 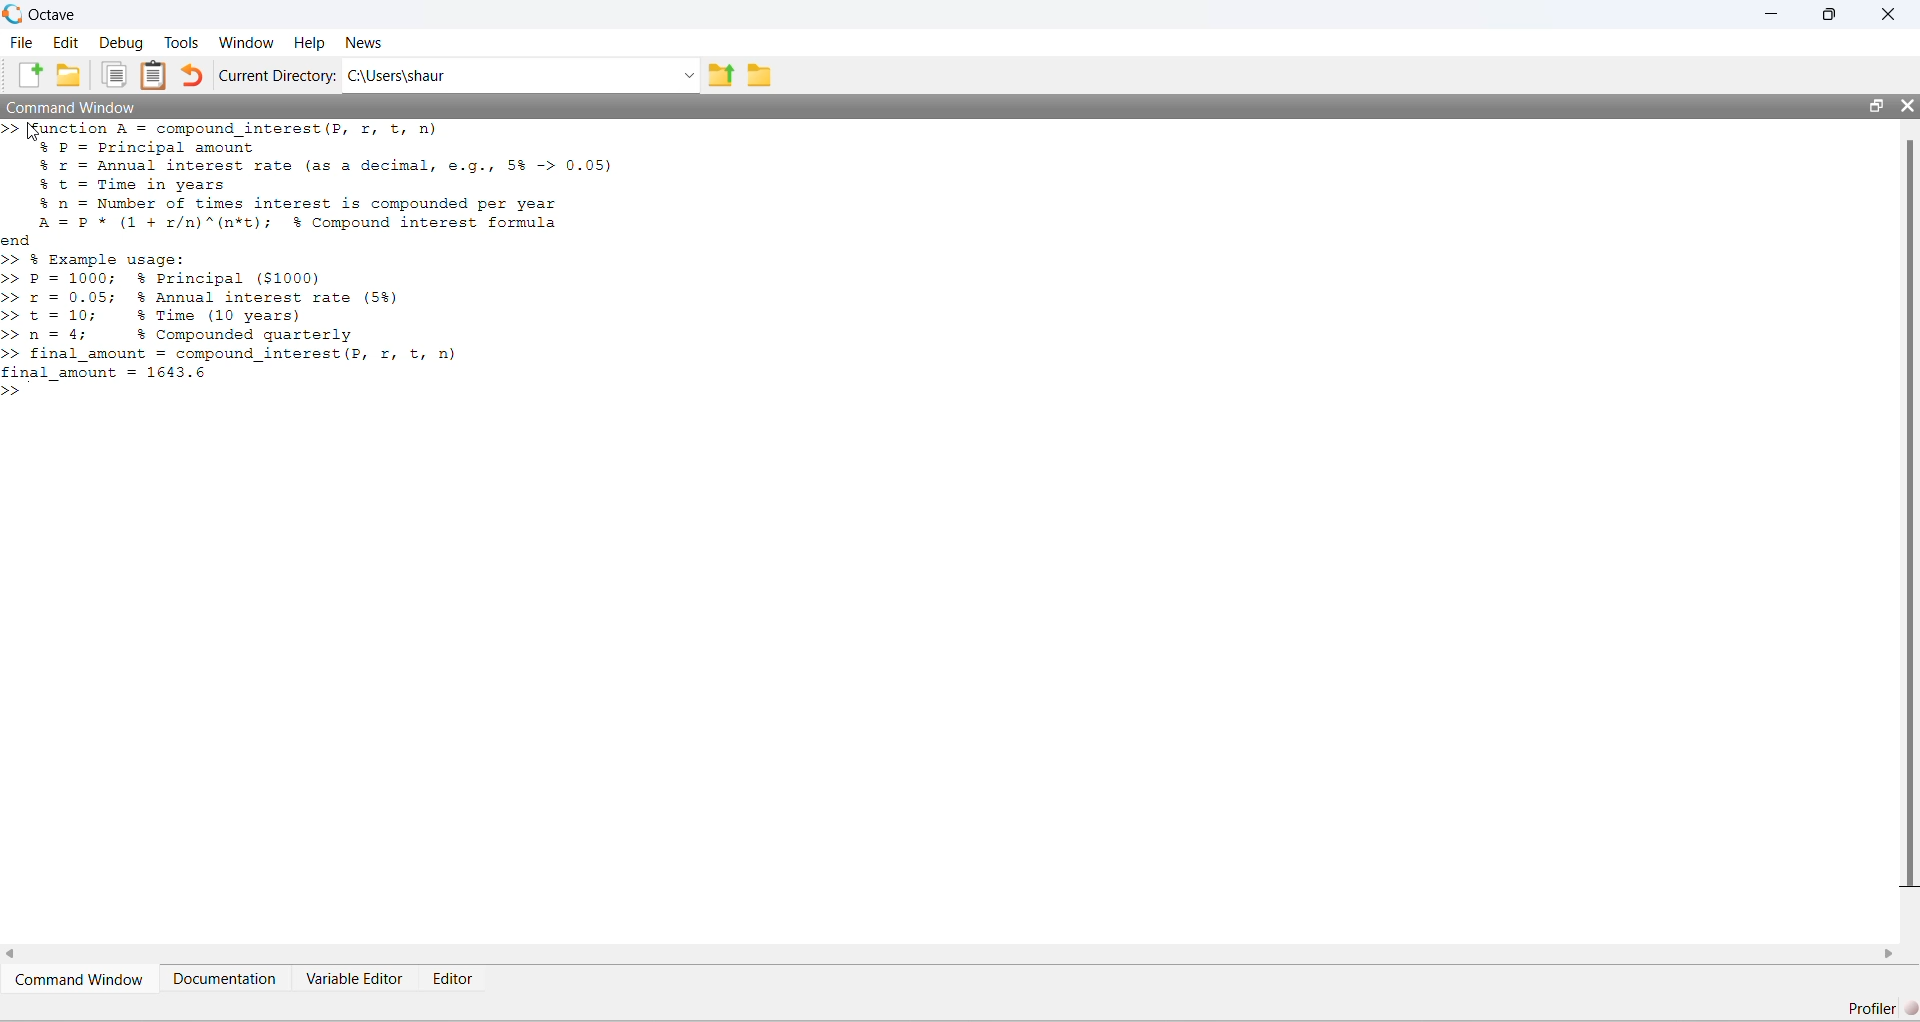 What do you see at coordinates (28, 75) in the screenshot?
I see `New File` at bounding box center [28, 75].